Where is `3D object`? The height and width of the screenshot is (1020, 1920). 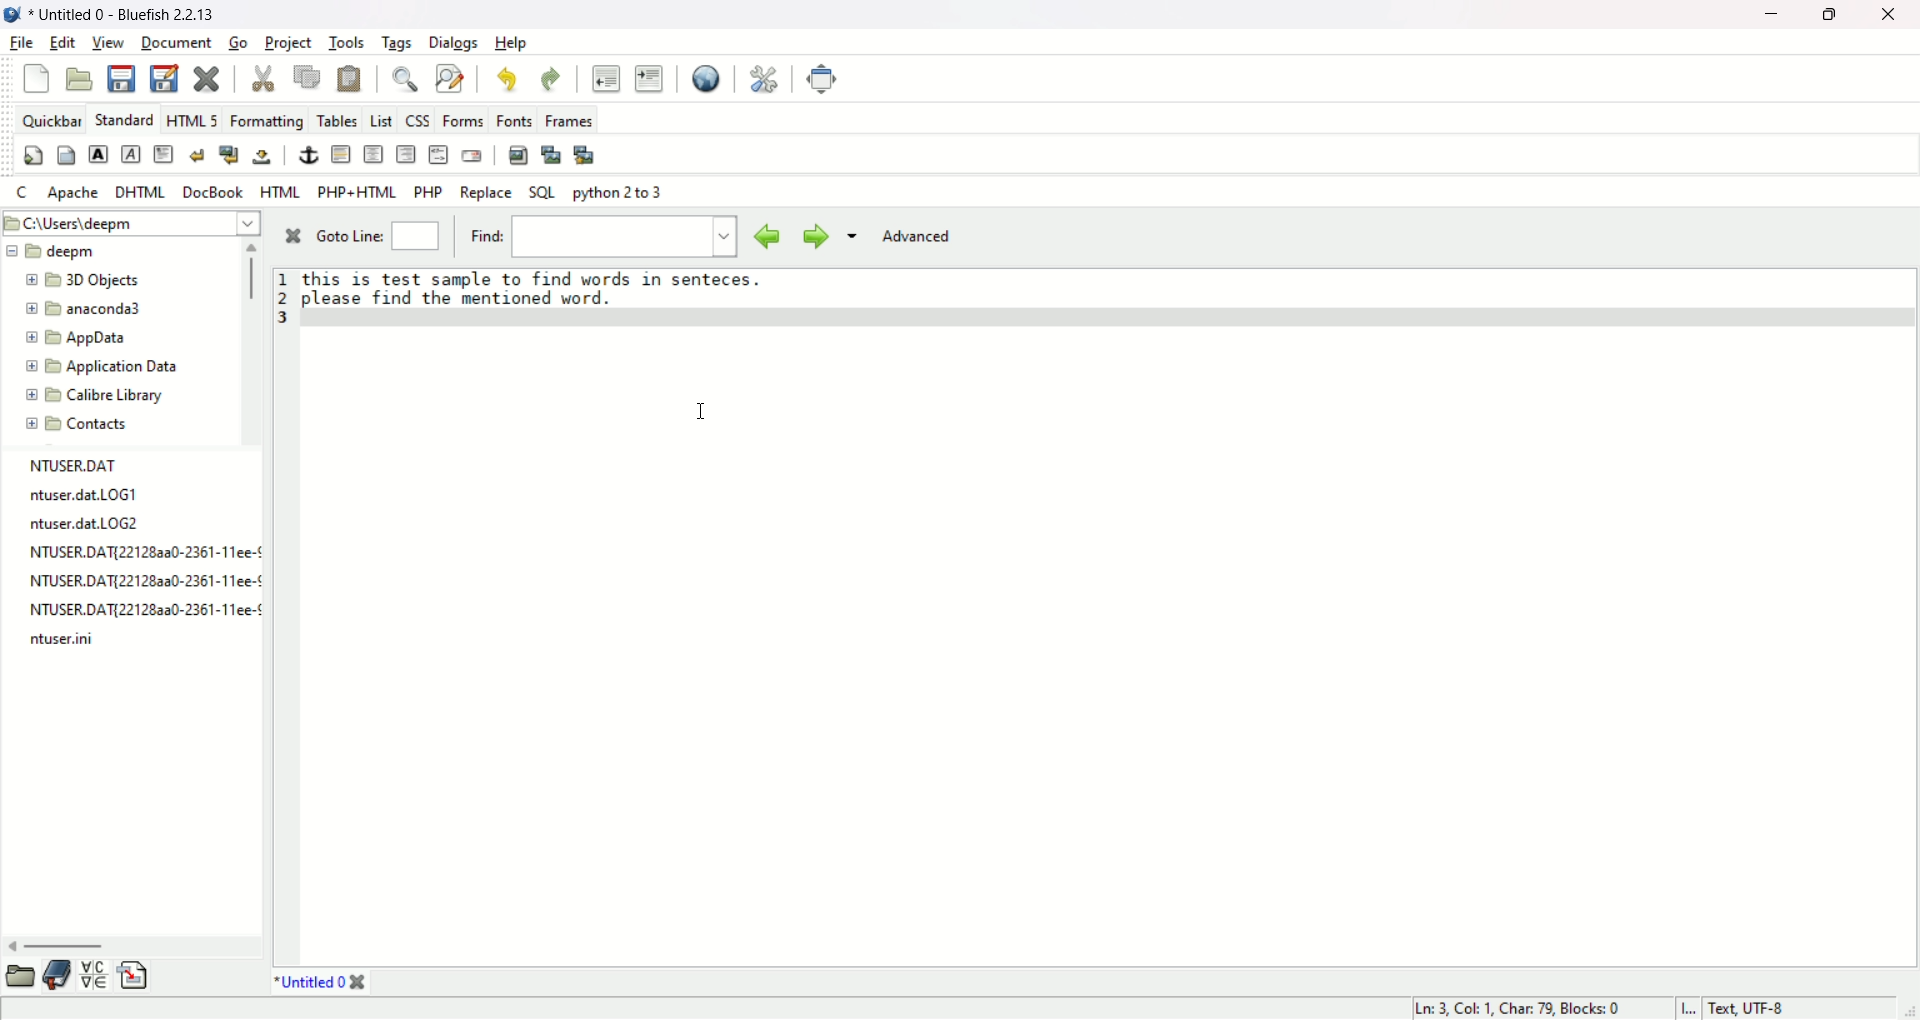 3D object is located at coordinates (80, 280).